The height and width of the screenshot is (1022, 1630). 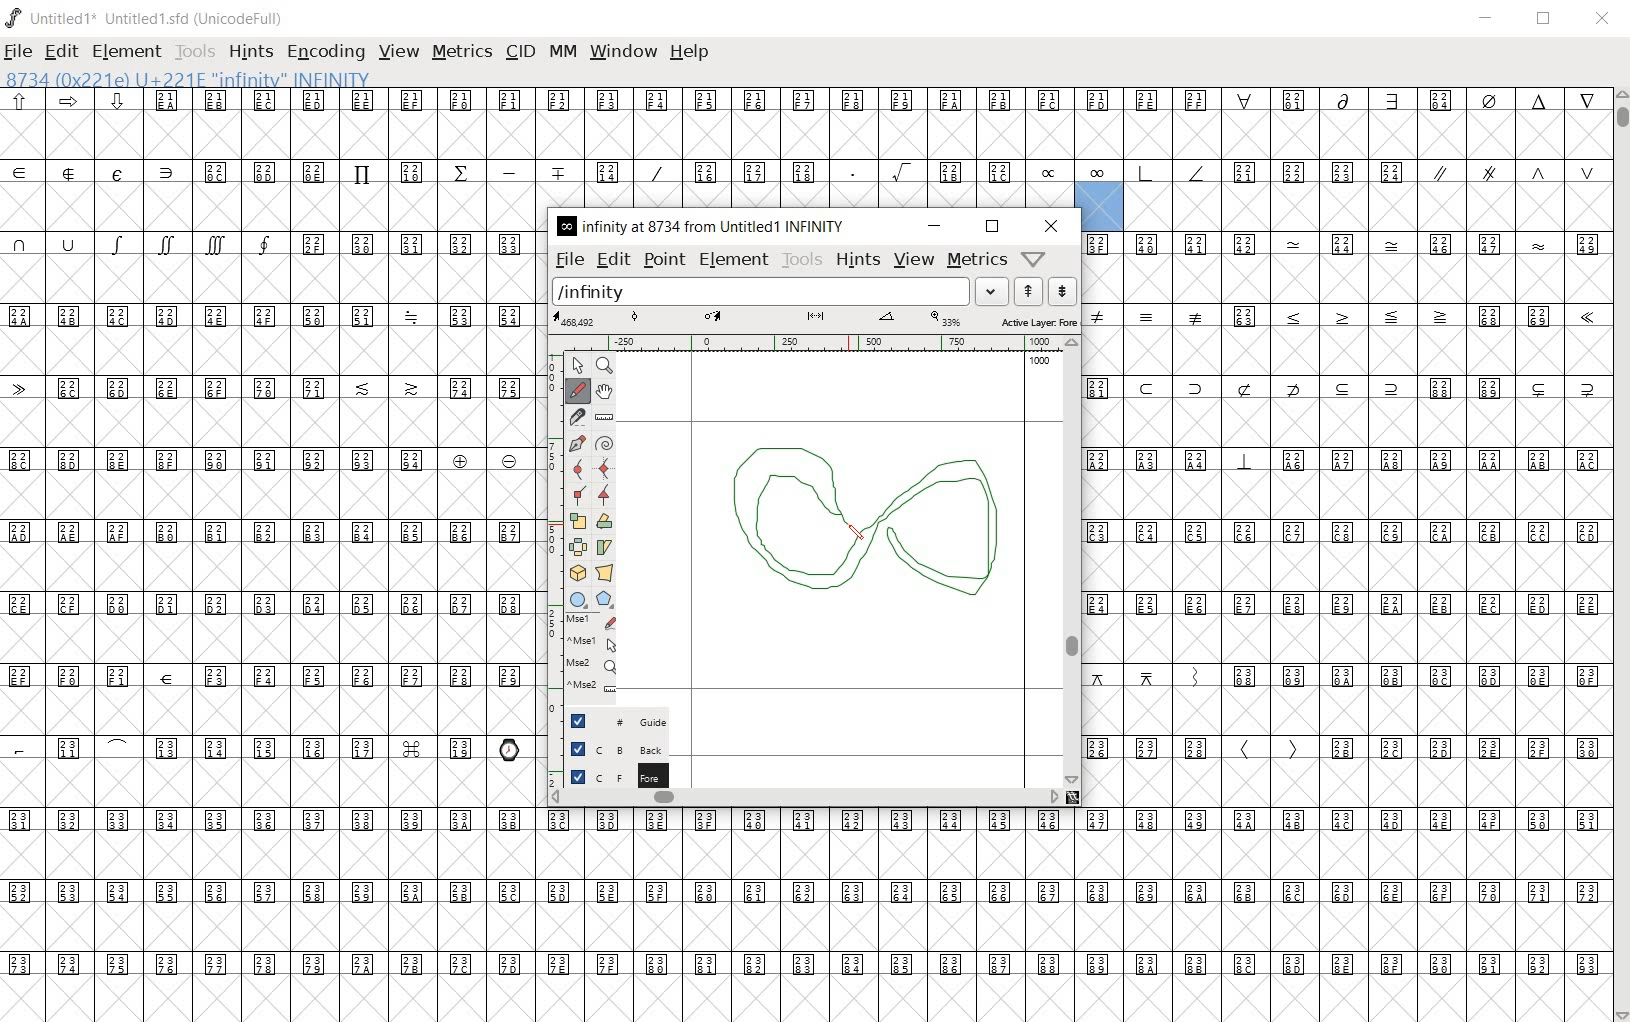 What do you see at coordinates (577, 546) in the screenshot?
I see `flip the selection` at bounding box center [577, 546].